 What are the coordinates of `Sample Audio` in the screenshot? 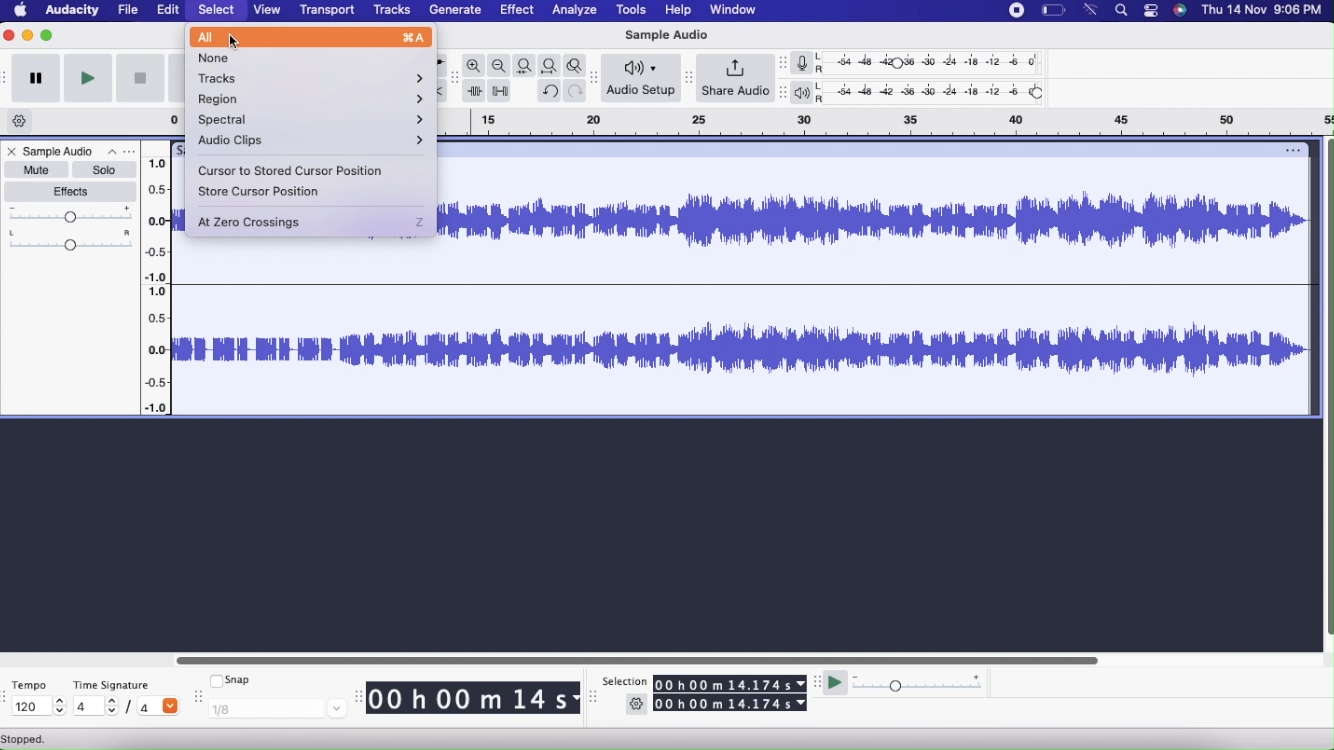 It's located at (309, 349).